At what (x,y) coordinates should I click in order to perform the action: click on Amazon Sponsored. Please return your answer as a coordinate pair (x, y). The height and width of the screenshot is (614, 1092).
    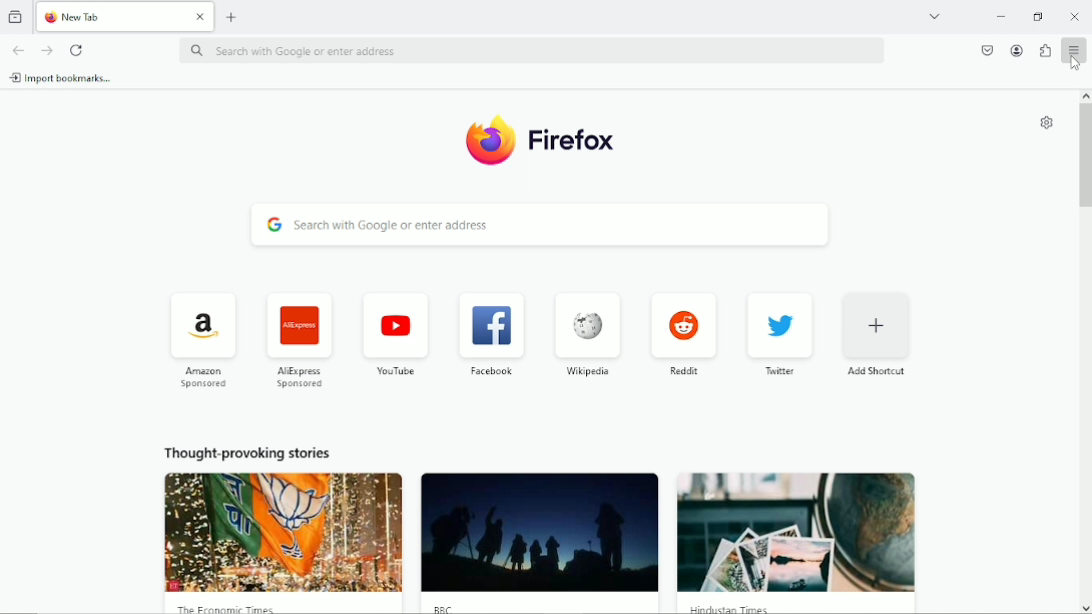
    Looking at the image, I should click on (206, 339).